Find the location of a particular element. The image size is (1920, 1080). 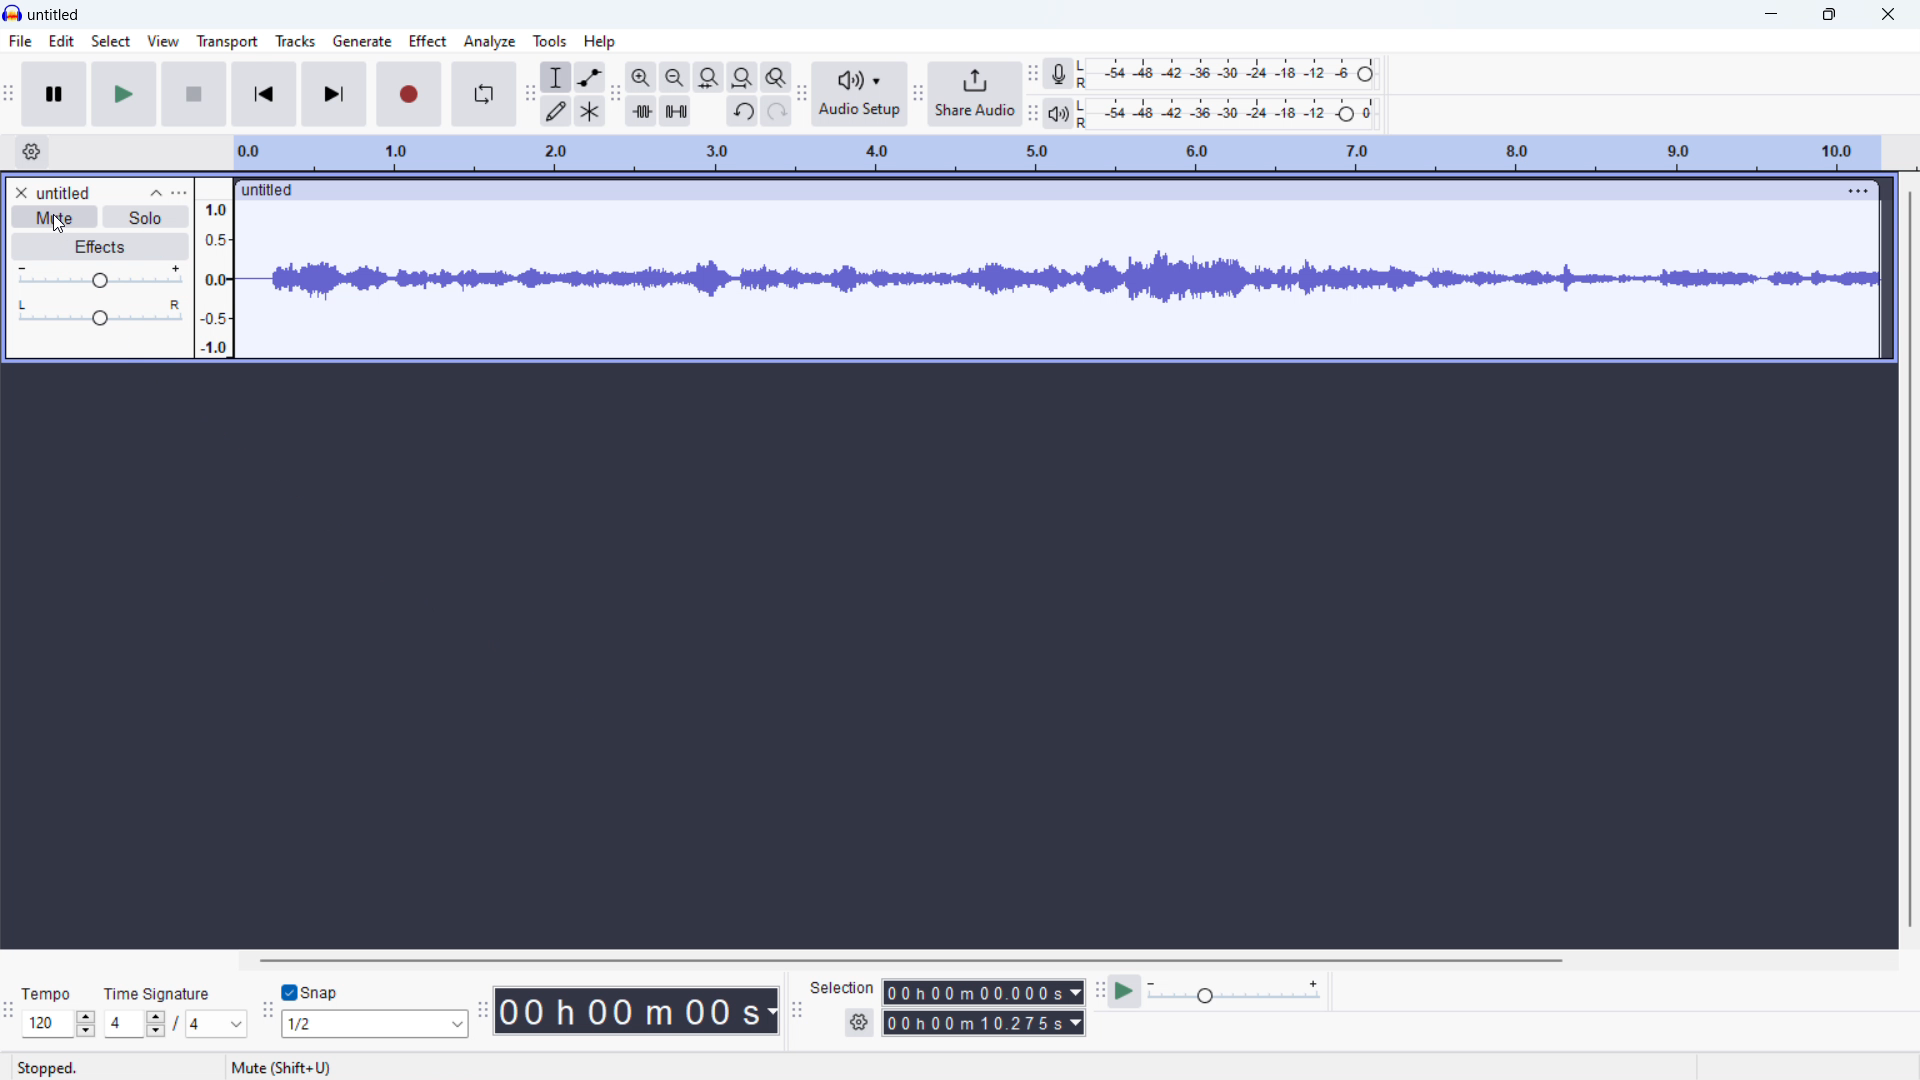

tracks is located at coordinates (297, 39).